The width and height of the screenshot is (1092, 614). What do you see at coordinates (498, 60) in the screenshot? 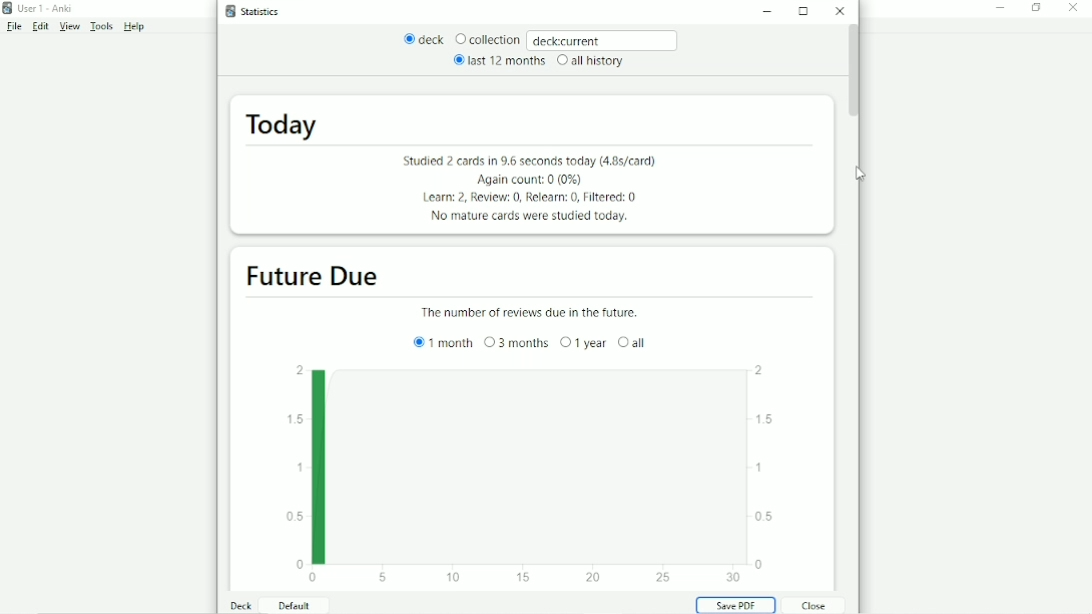
I see `last 12 months` at bounding box center [498, 60].